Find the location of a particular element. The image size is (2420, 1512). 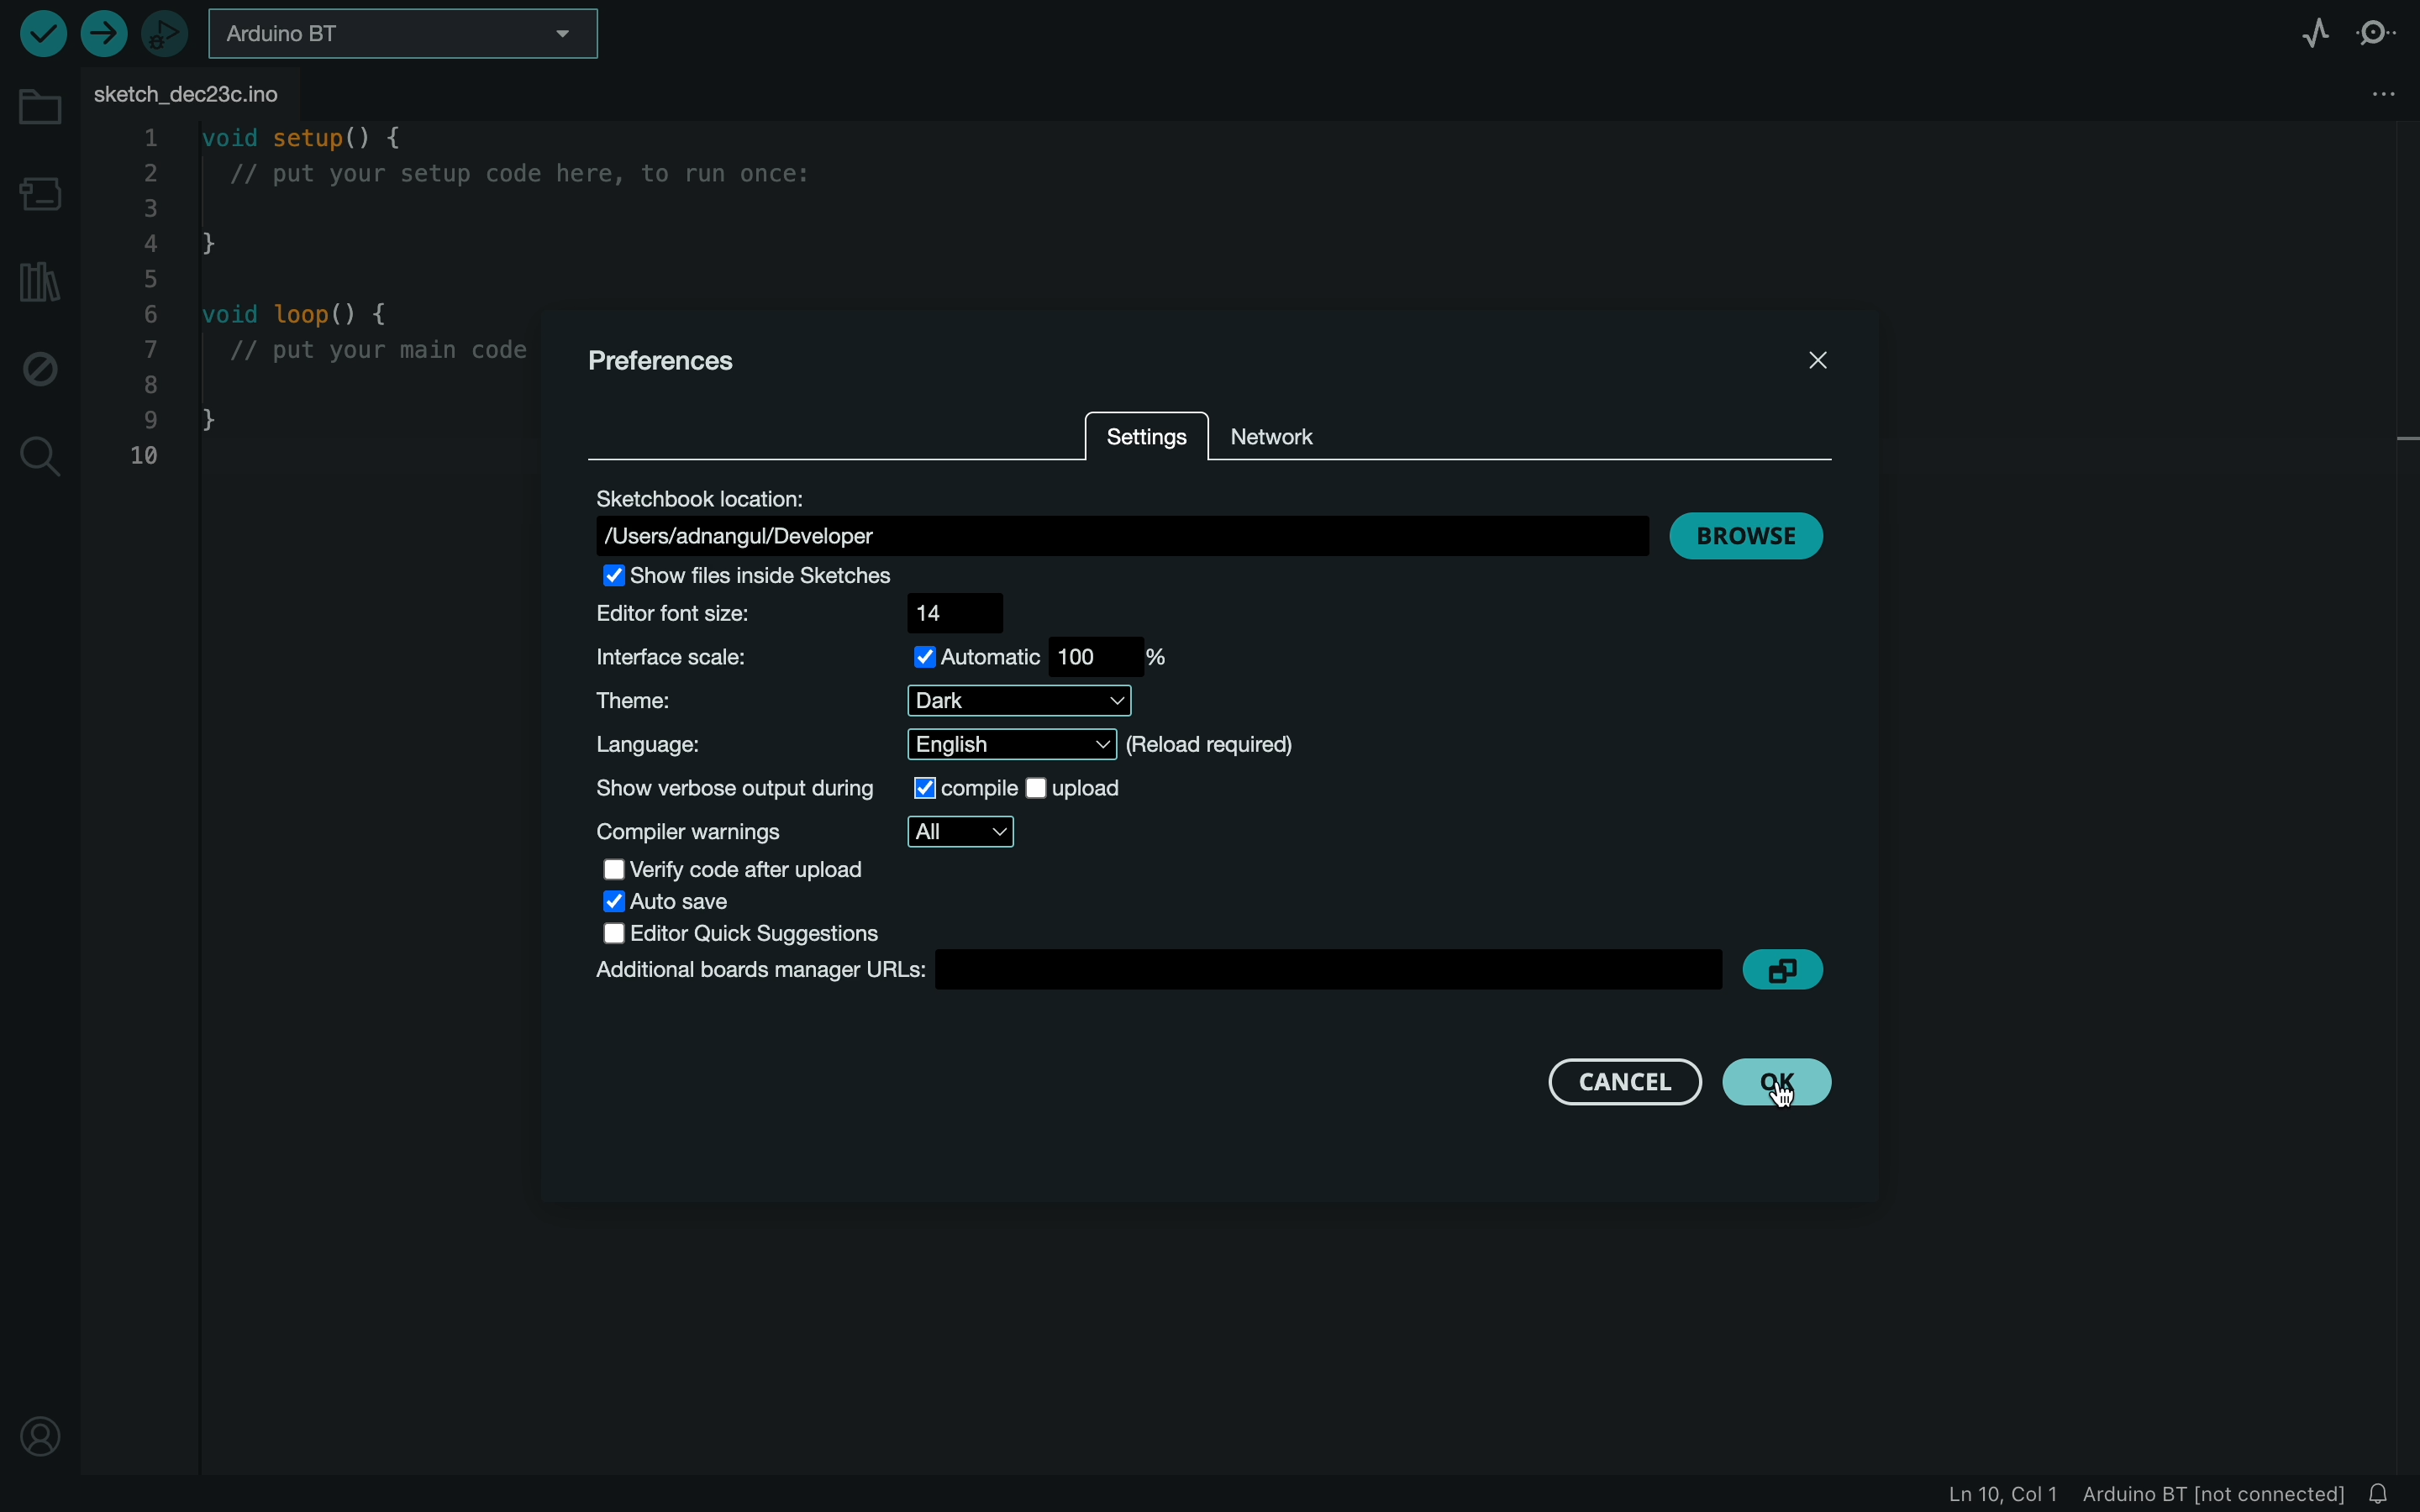

profile is located at coordinates (46, 1433).